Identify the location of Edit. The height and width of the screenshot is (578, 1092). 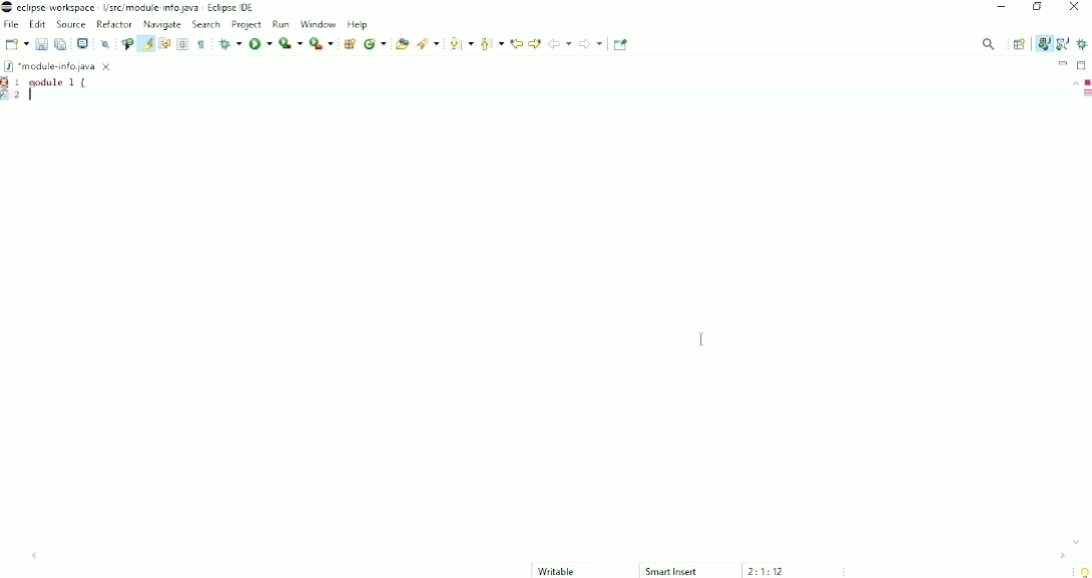
(38, 24).